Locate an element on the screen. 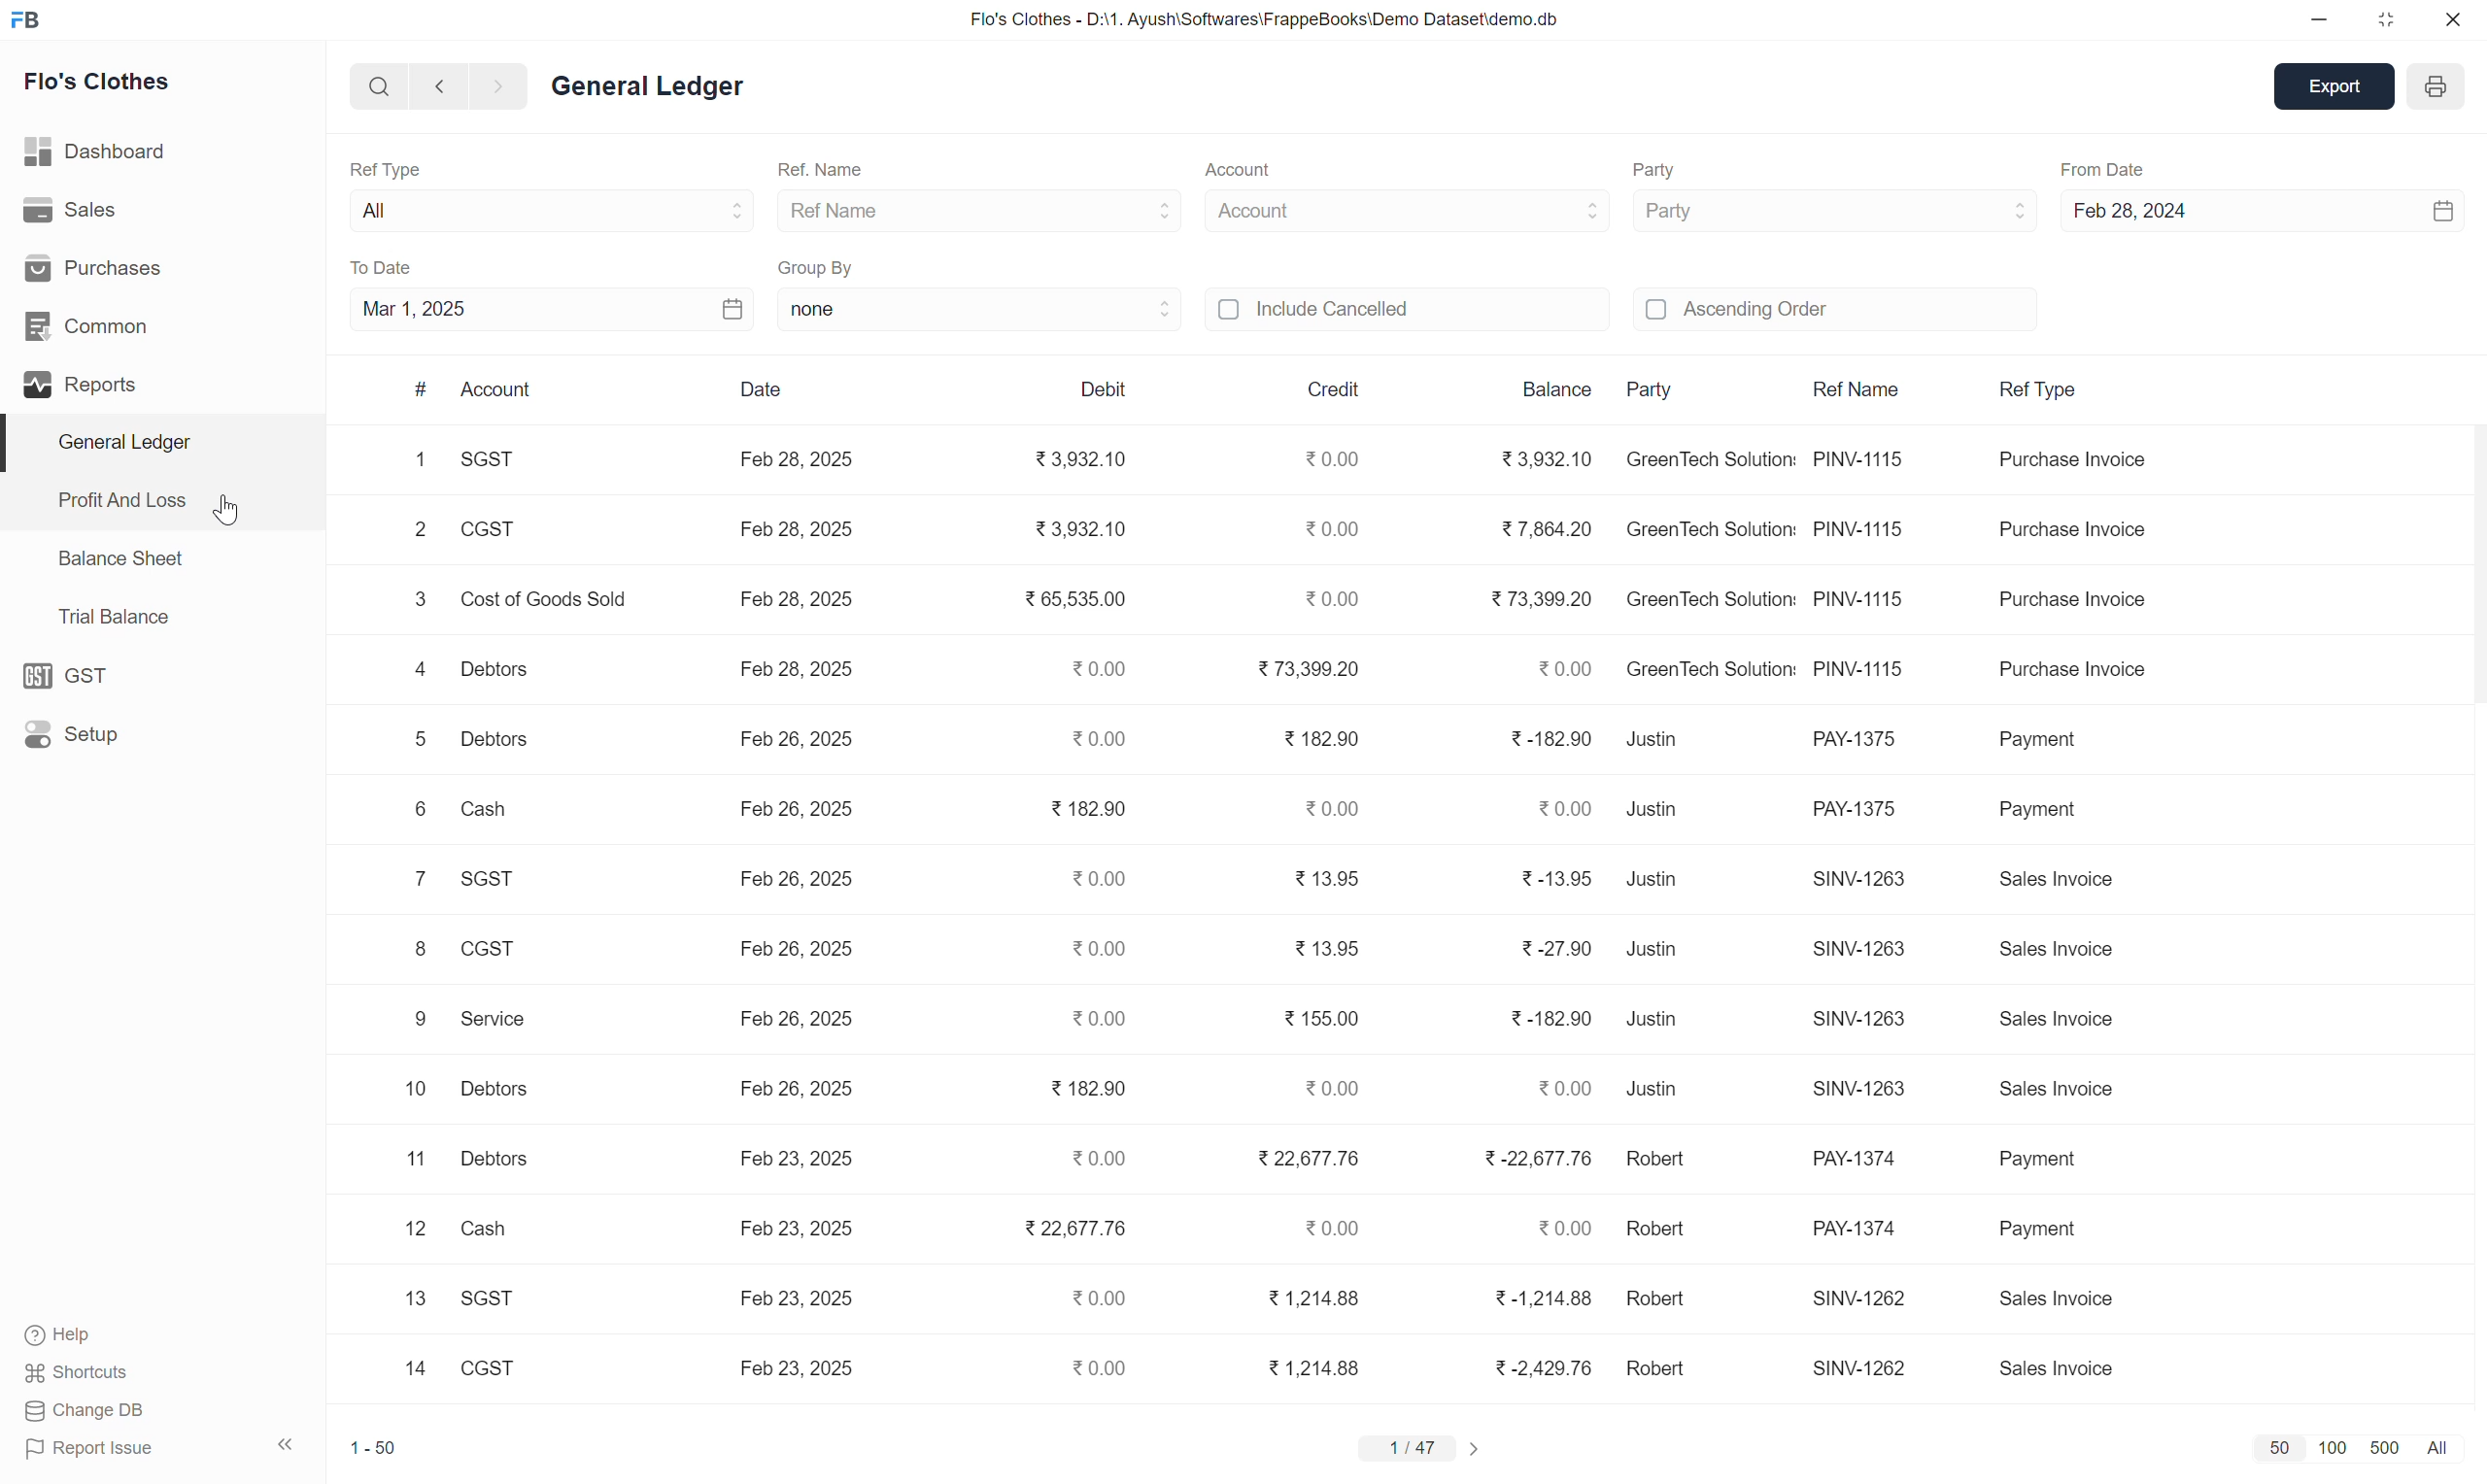  Robert is located at coordinates (1660, 1367).